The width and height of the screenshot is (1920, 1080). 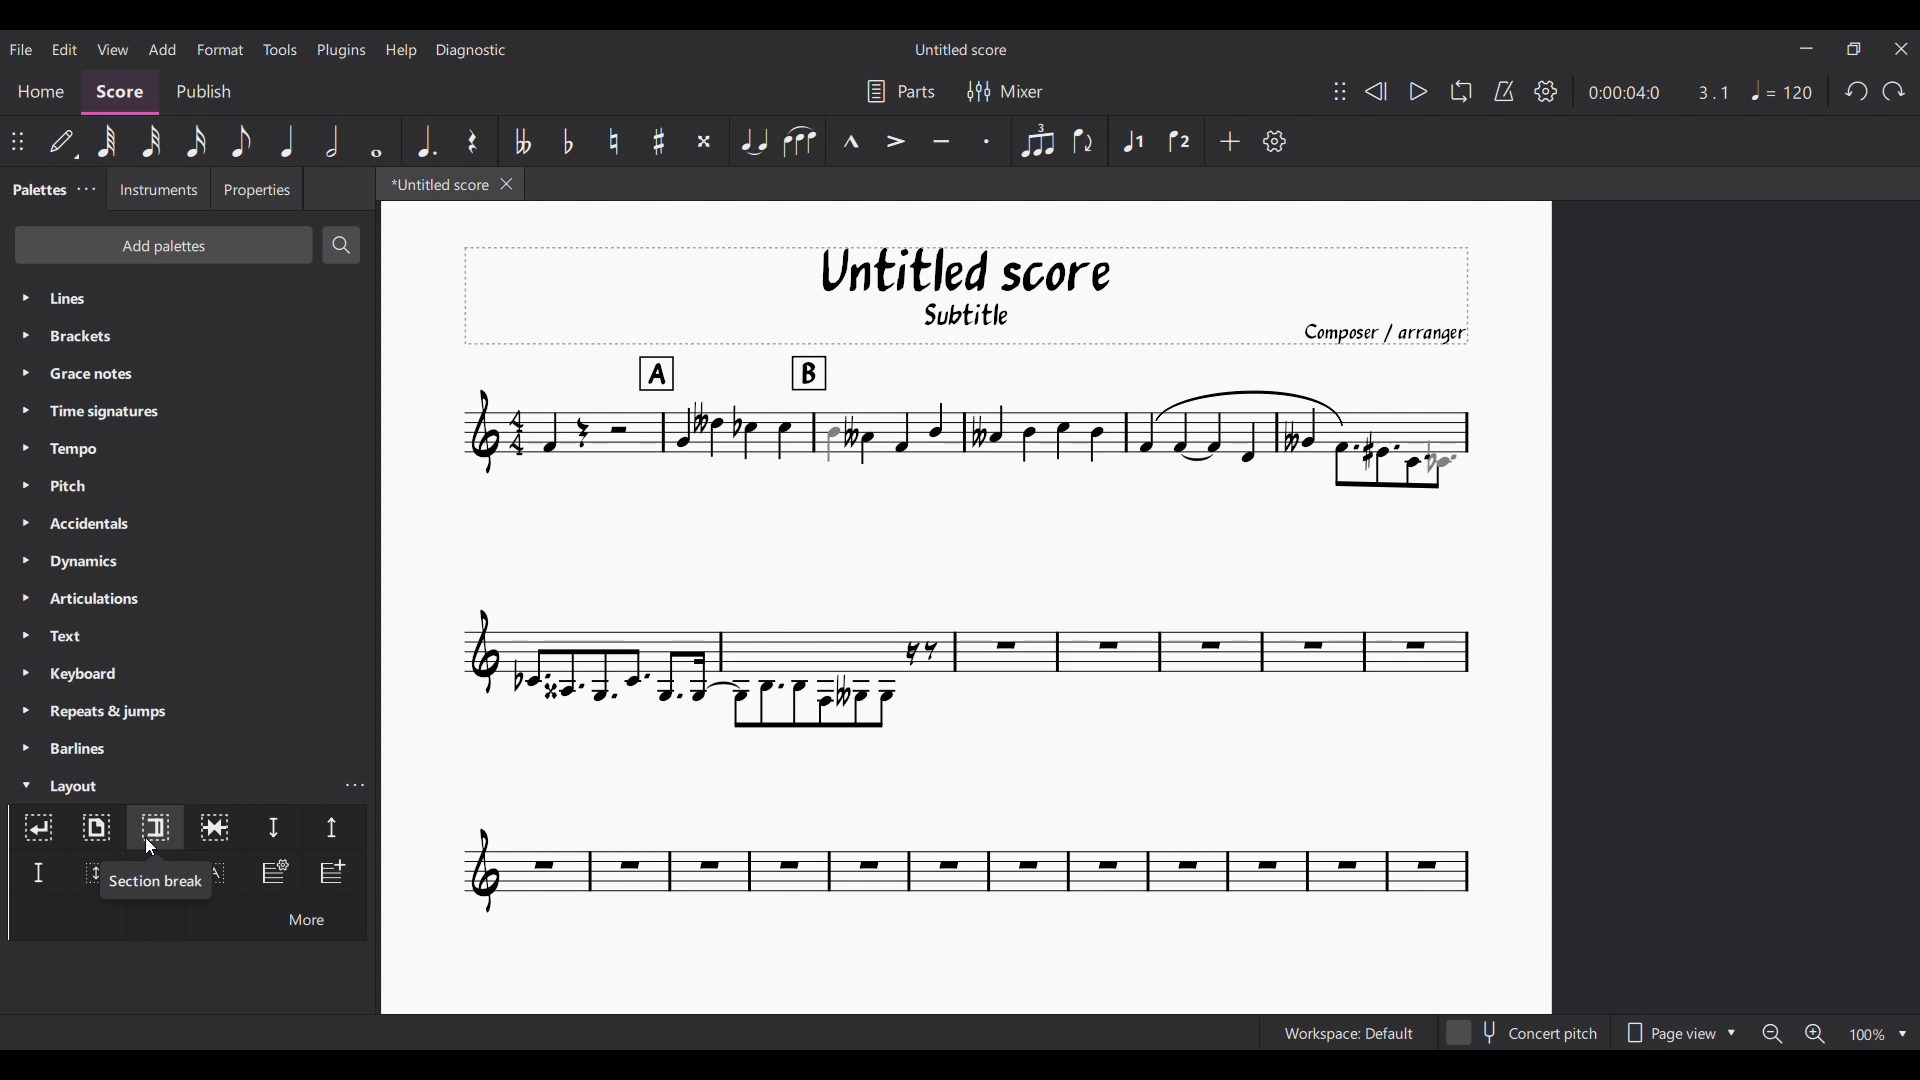 What do you see at coordinates (241, 141) in the screenshot?
I see `8th note` at bounding box center [241, 141].